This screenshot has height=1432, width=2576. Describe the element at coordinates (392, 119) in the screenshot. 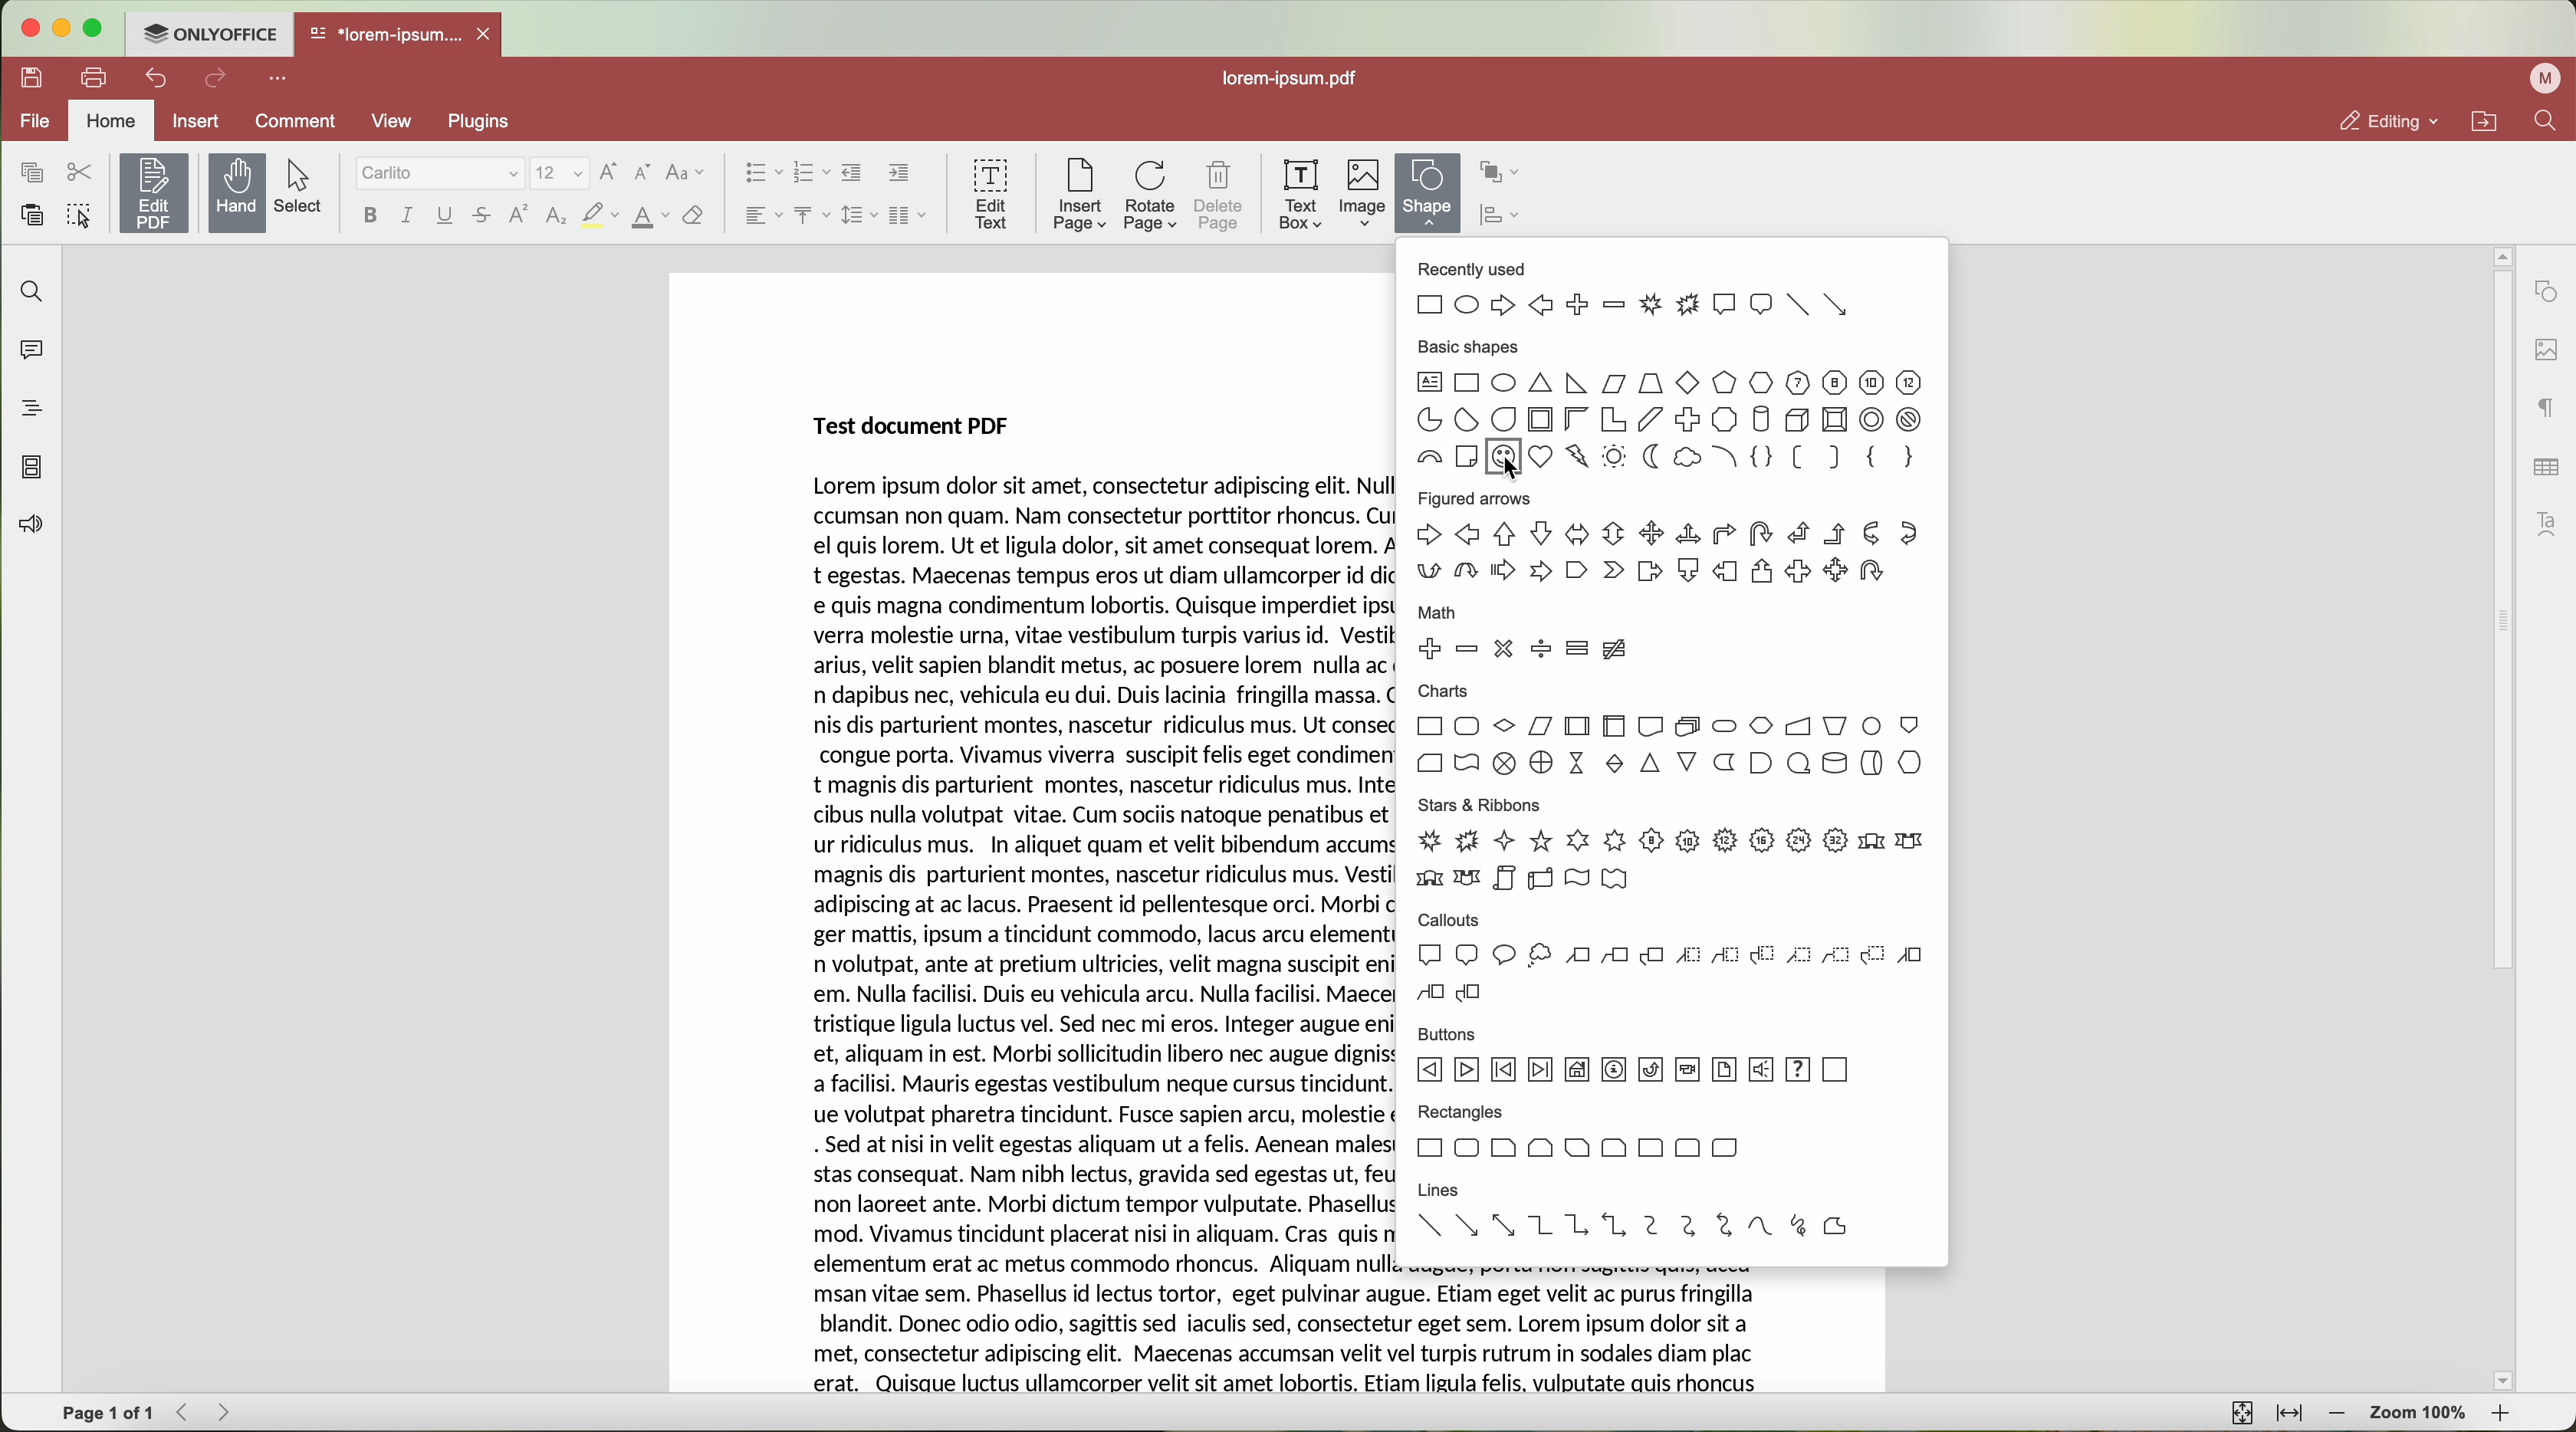

I see `view` at that location.